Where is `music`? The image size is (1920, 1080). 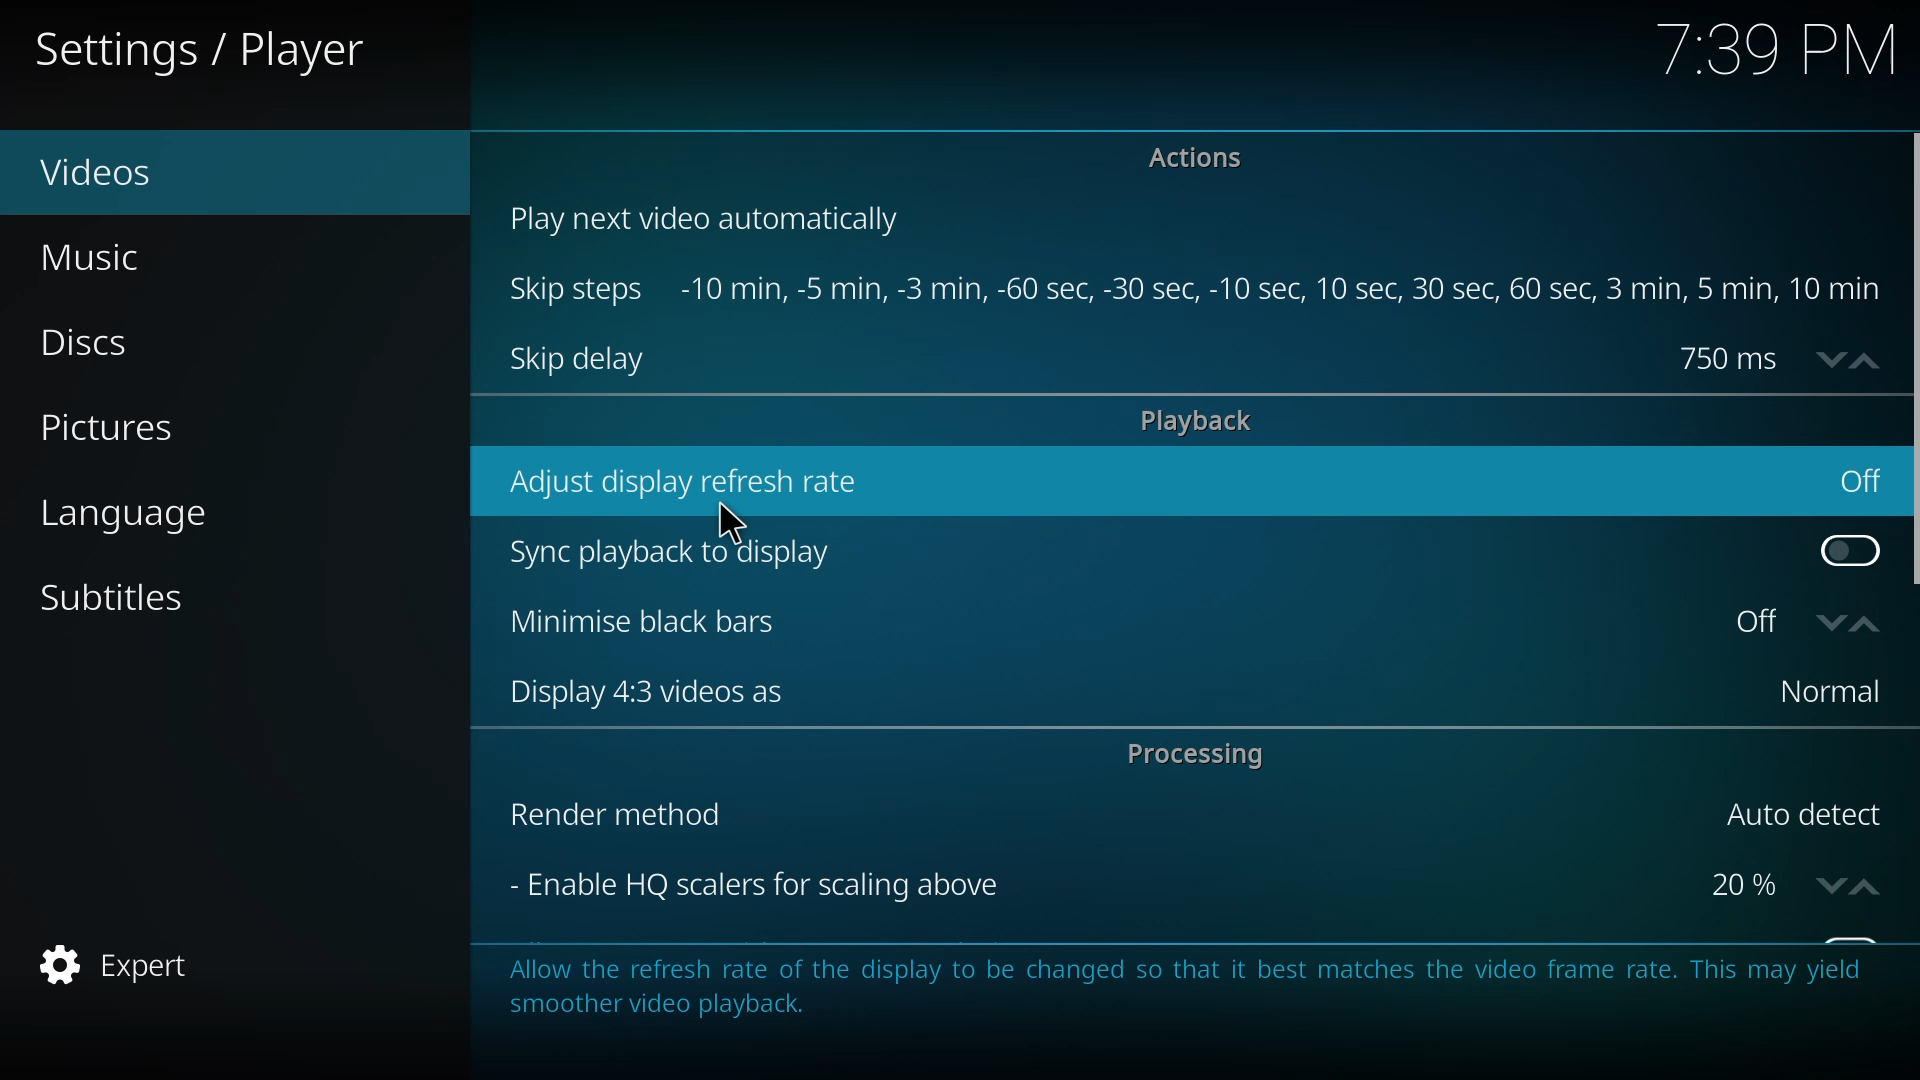
music is located at coordinates (109, 258).